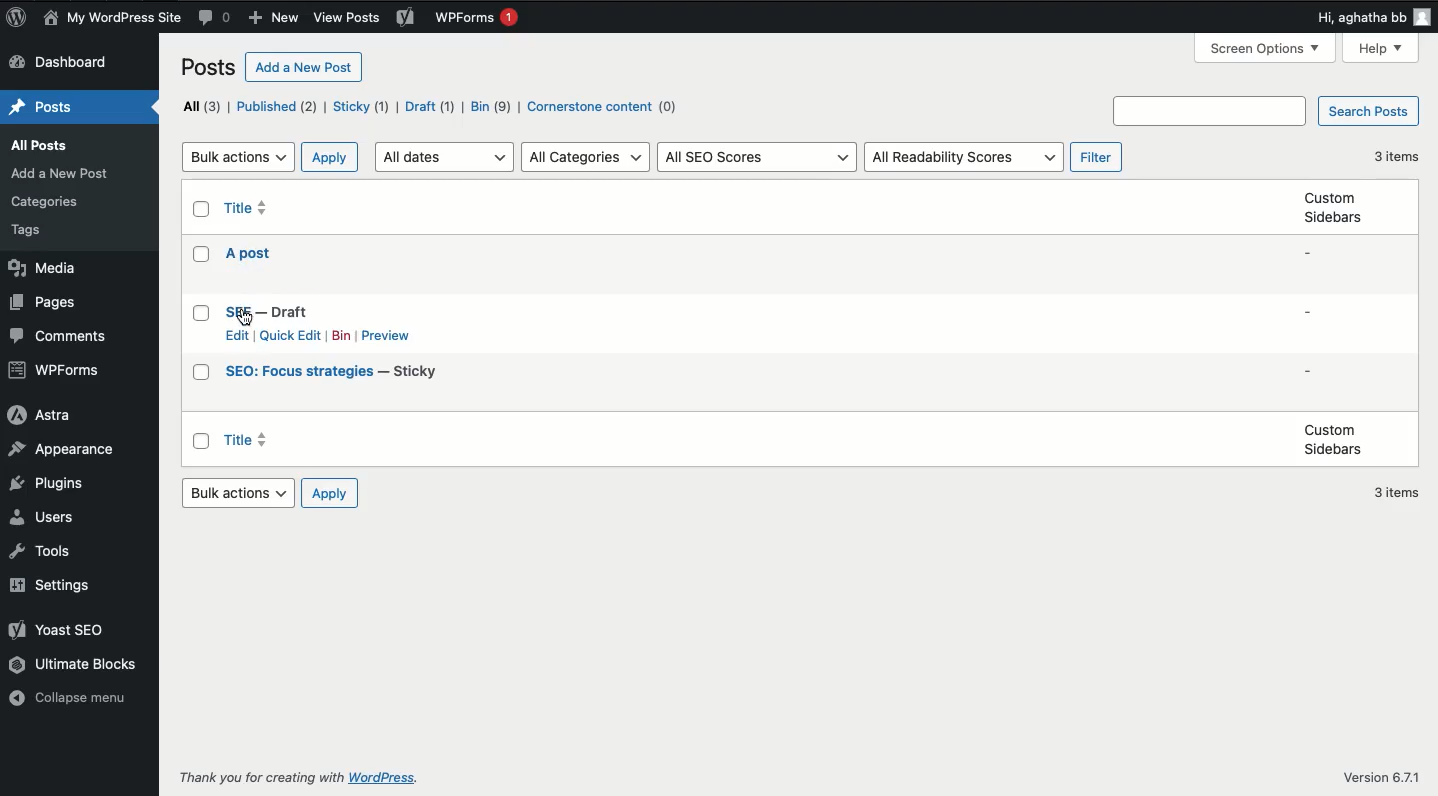 The image size is (1438, 796). Describe the element at coordinates (1382, 48) in the screenshot. I see `Help` at that location.